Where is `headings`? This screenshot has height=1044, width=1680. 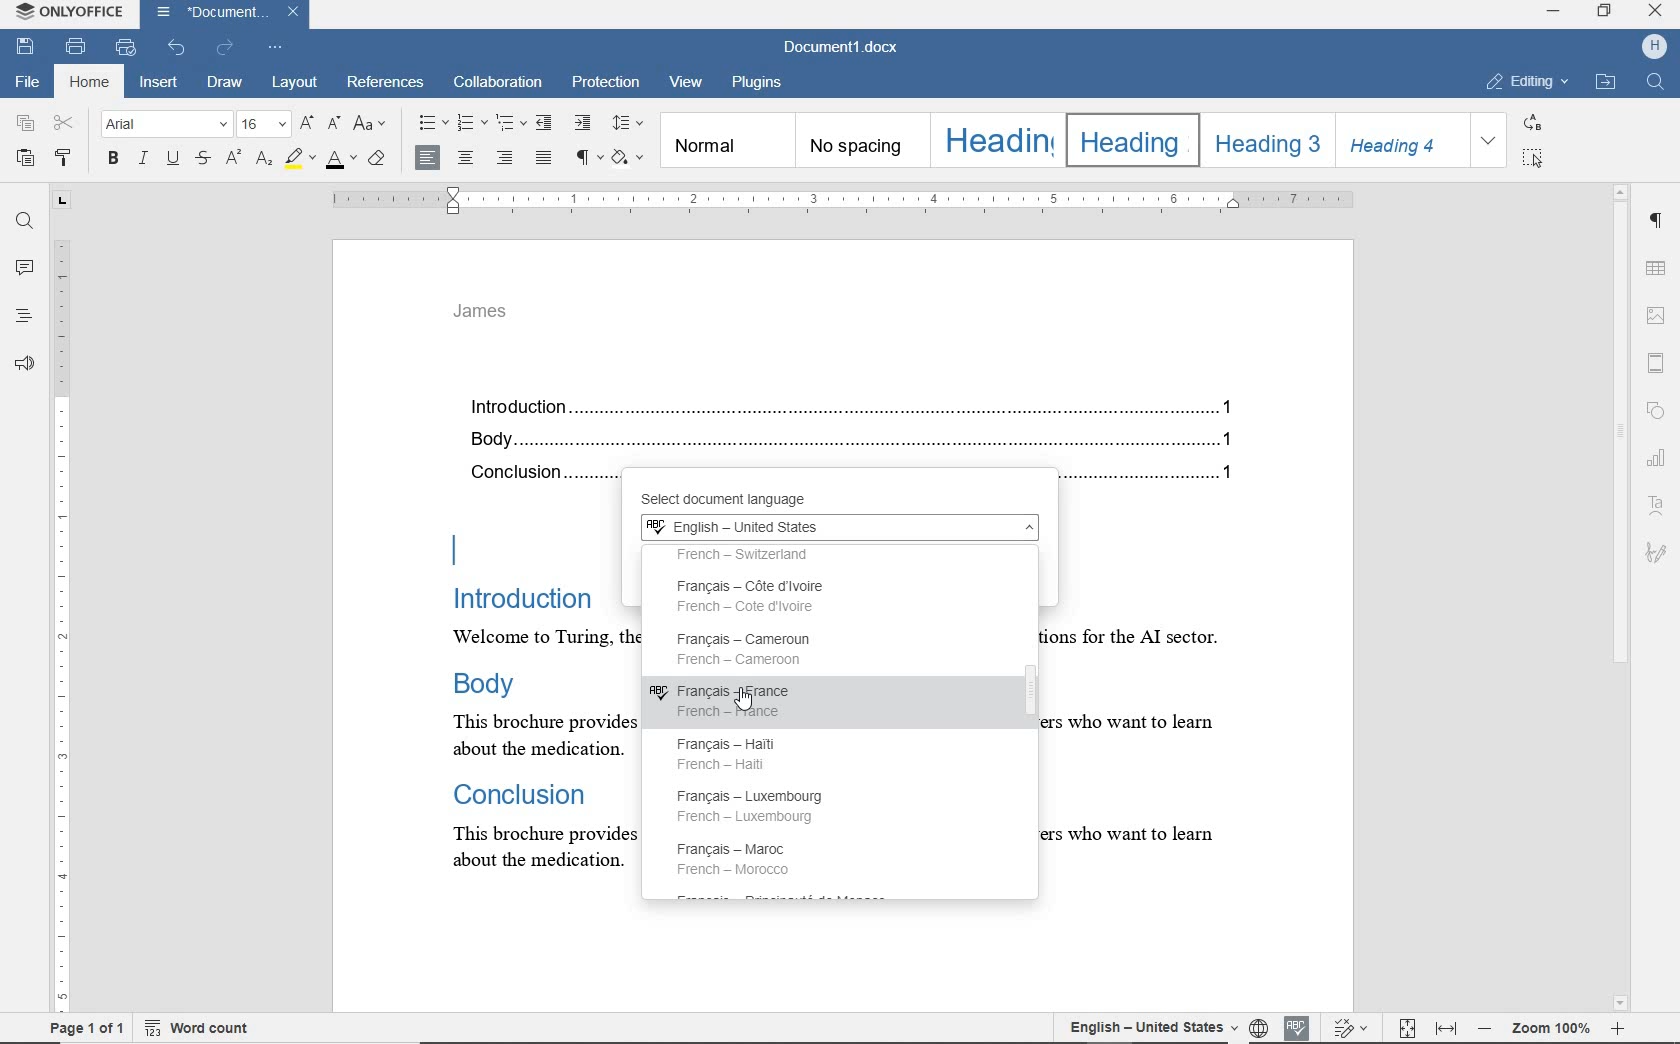
headings is located at coordinates (23, 317).